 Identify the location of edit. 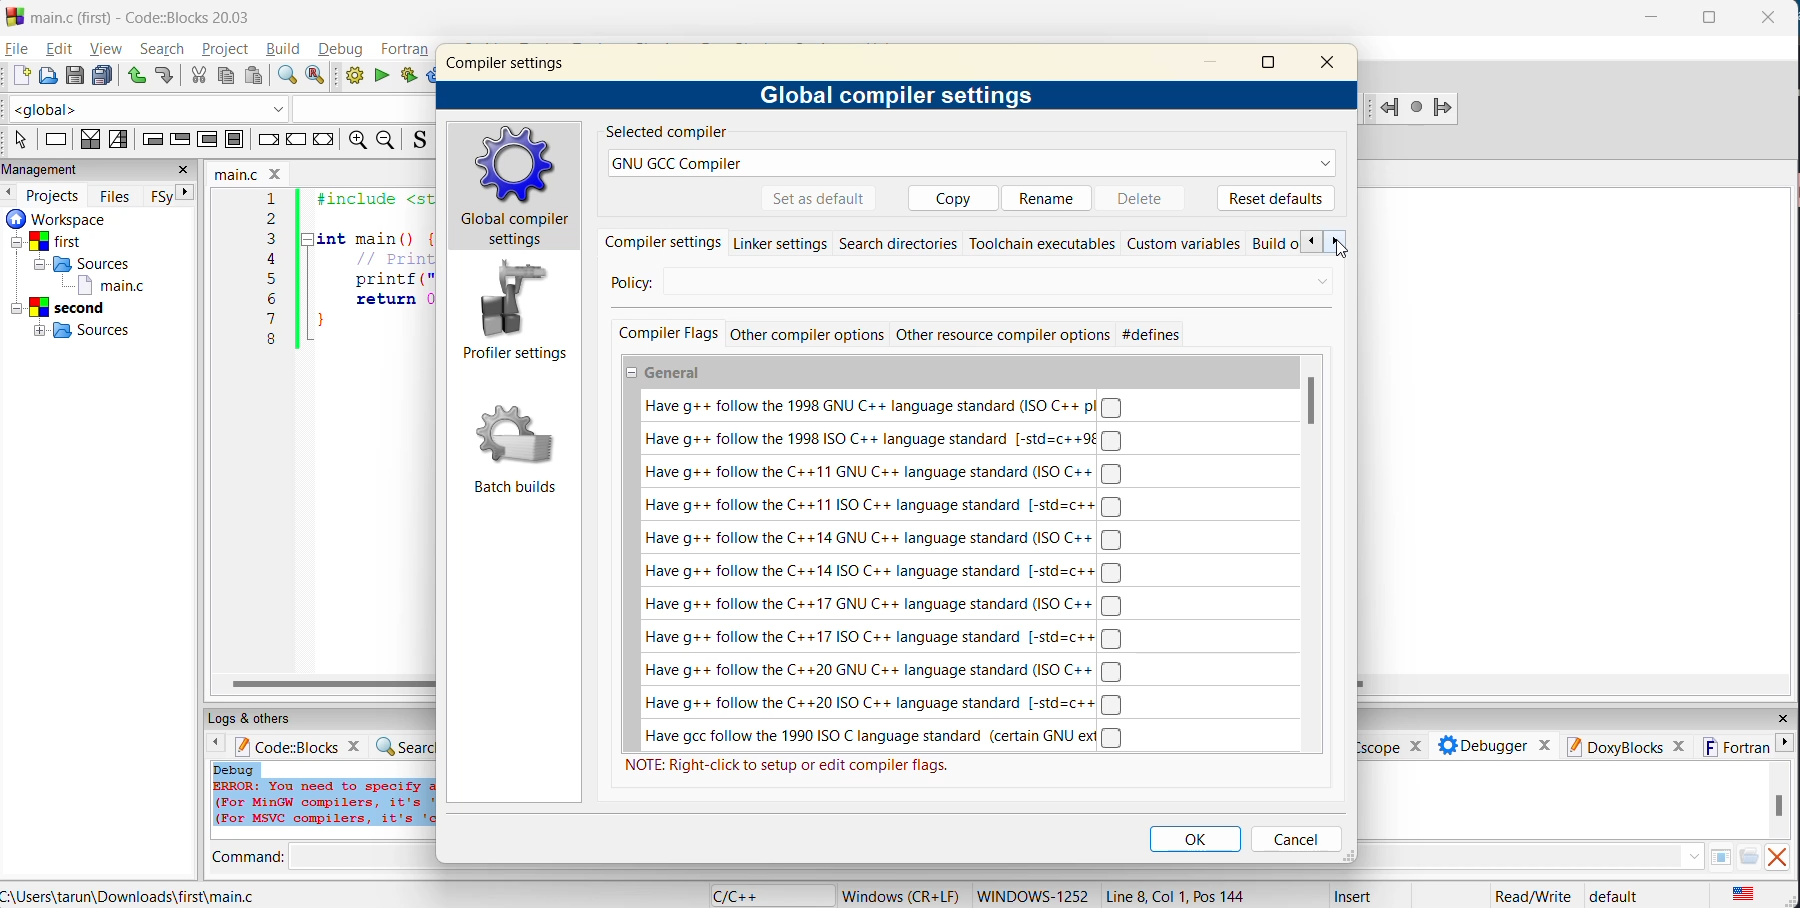
(60, 49).